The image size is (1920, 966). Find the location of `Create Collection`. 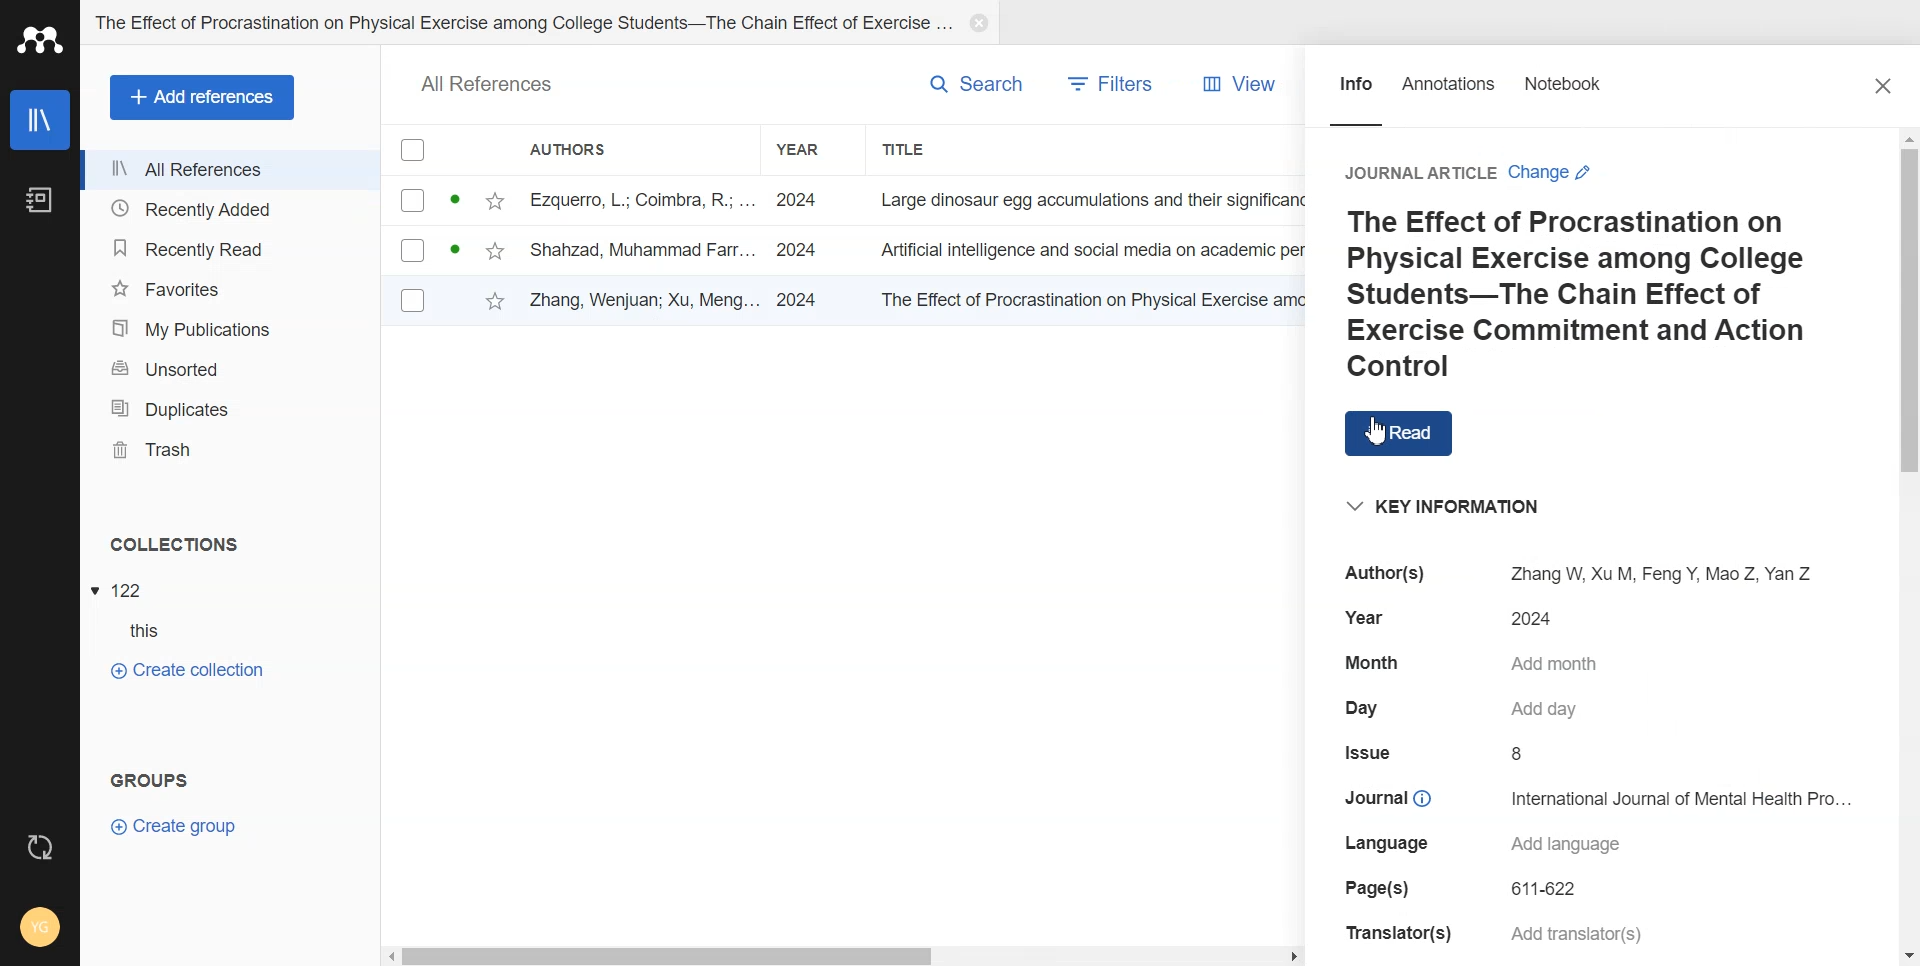

Create Collection is located at coordinates (191, 672).